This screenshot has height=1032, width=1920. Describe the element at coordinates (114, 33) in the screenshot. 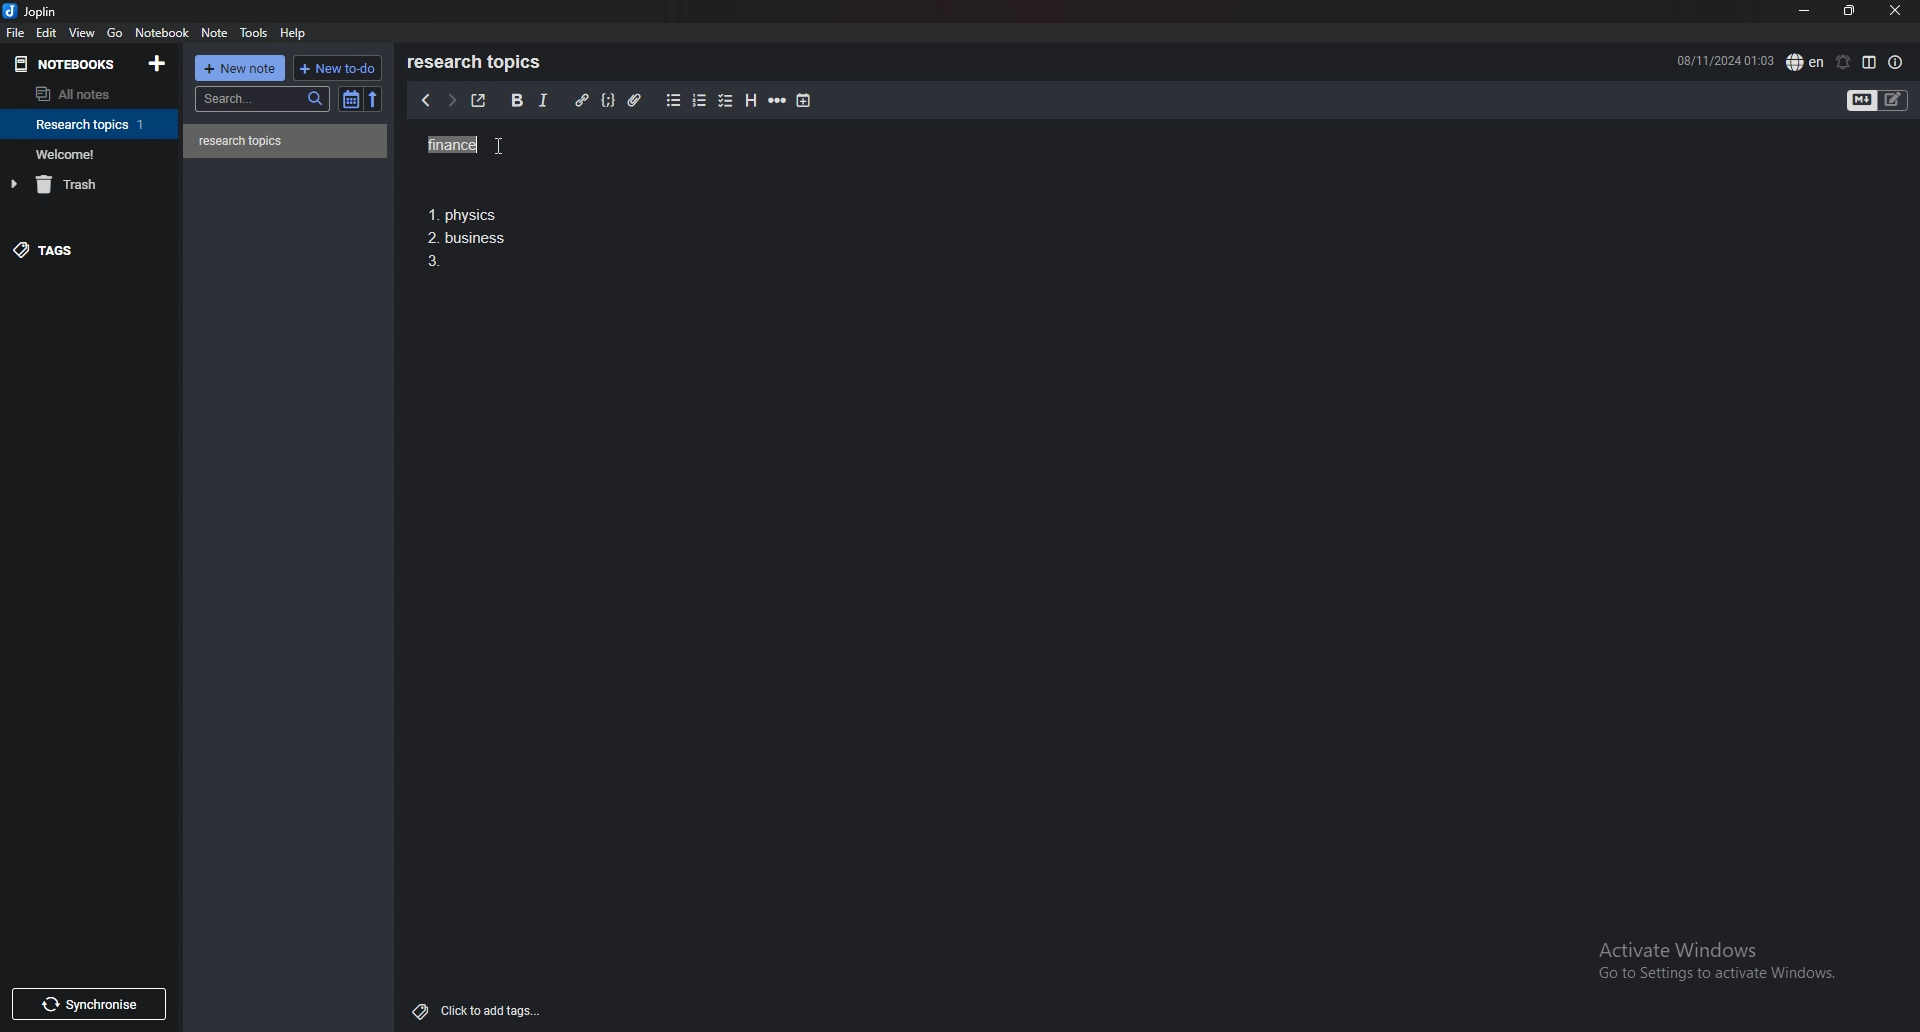

I see `go` at that location.